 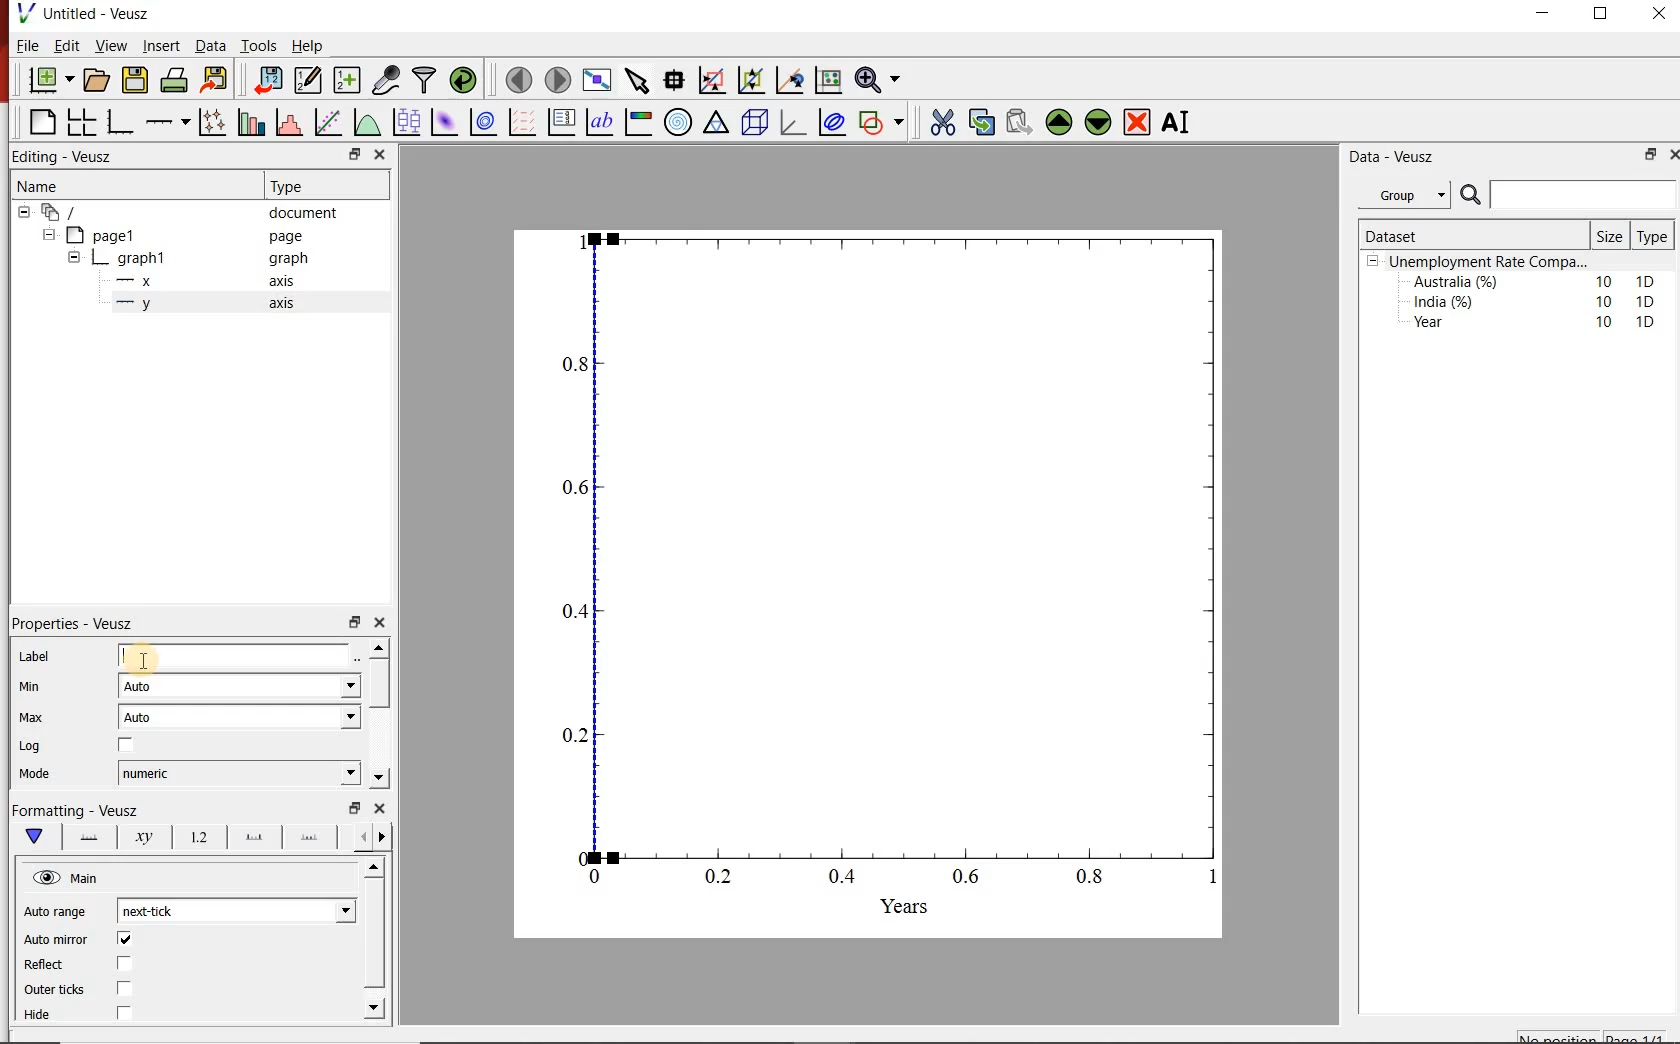 What do you see at coordinates (881, 122) in the screenshot?
I see `add a shapes` at bounding box center [881, 122].